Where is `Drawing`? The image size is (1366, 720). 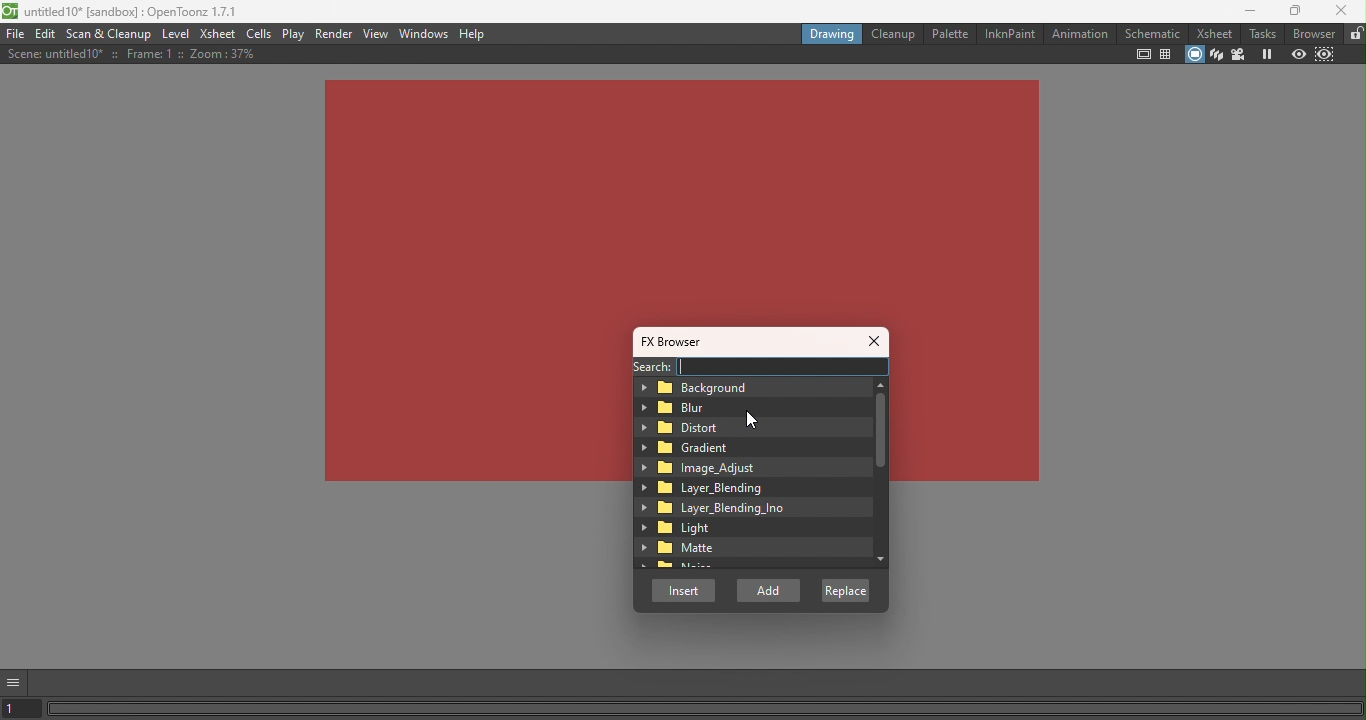
Drawing is located at coordinates (831, 33).